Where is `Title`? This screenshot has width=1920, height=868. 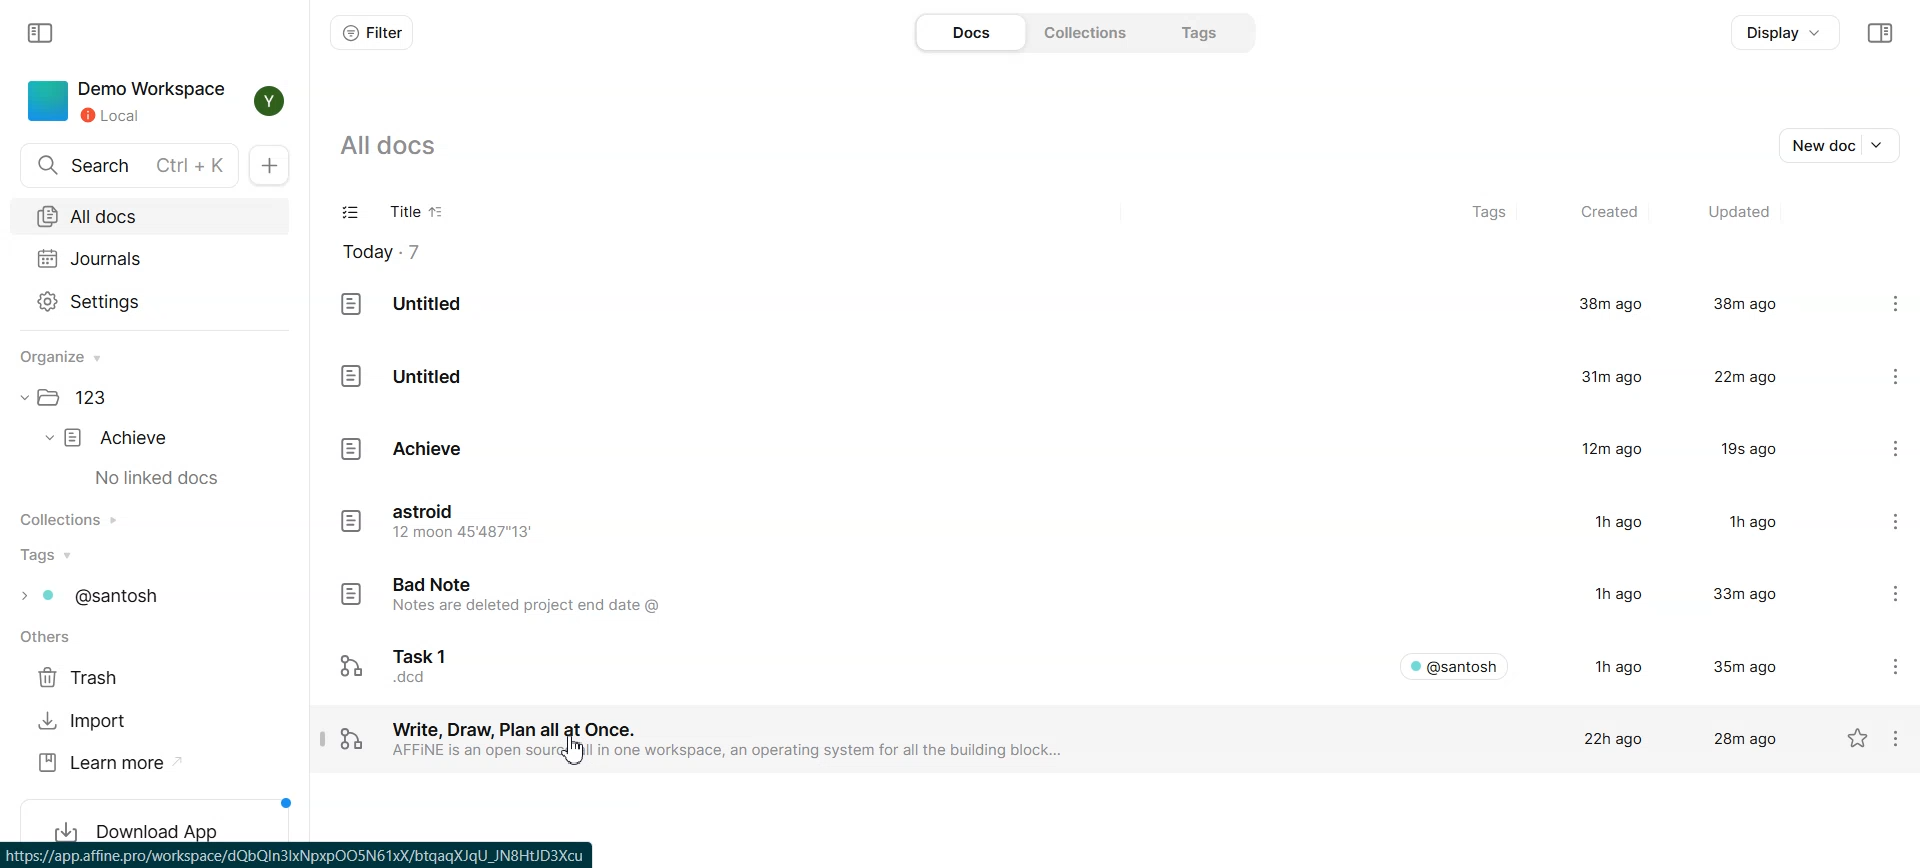 Title is located at coordinates (399, 214).